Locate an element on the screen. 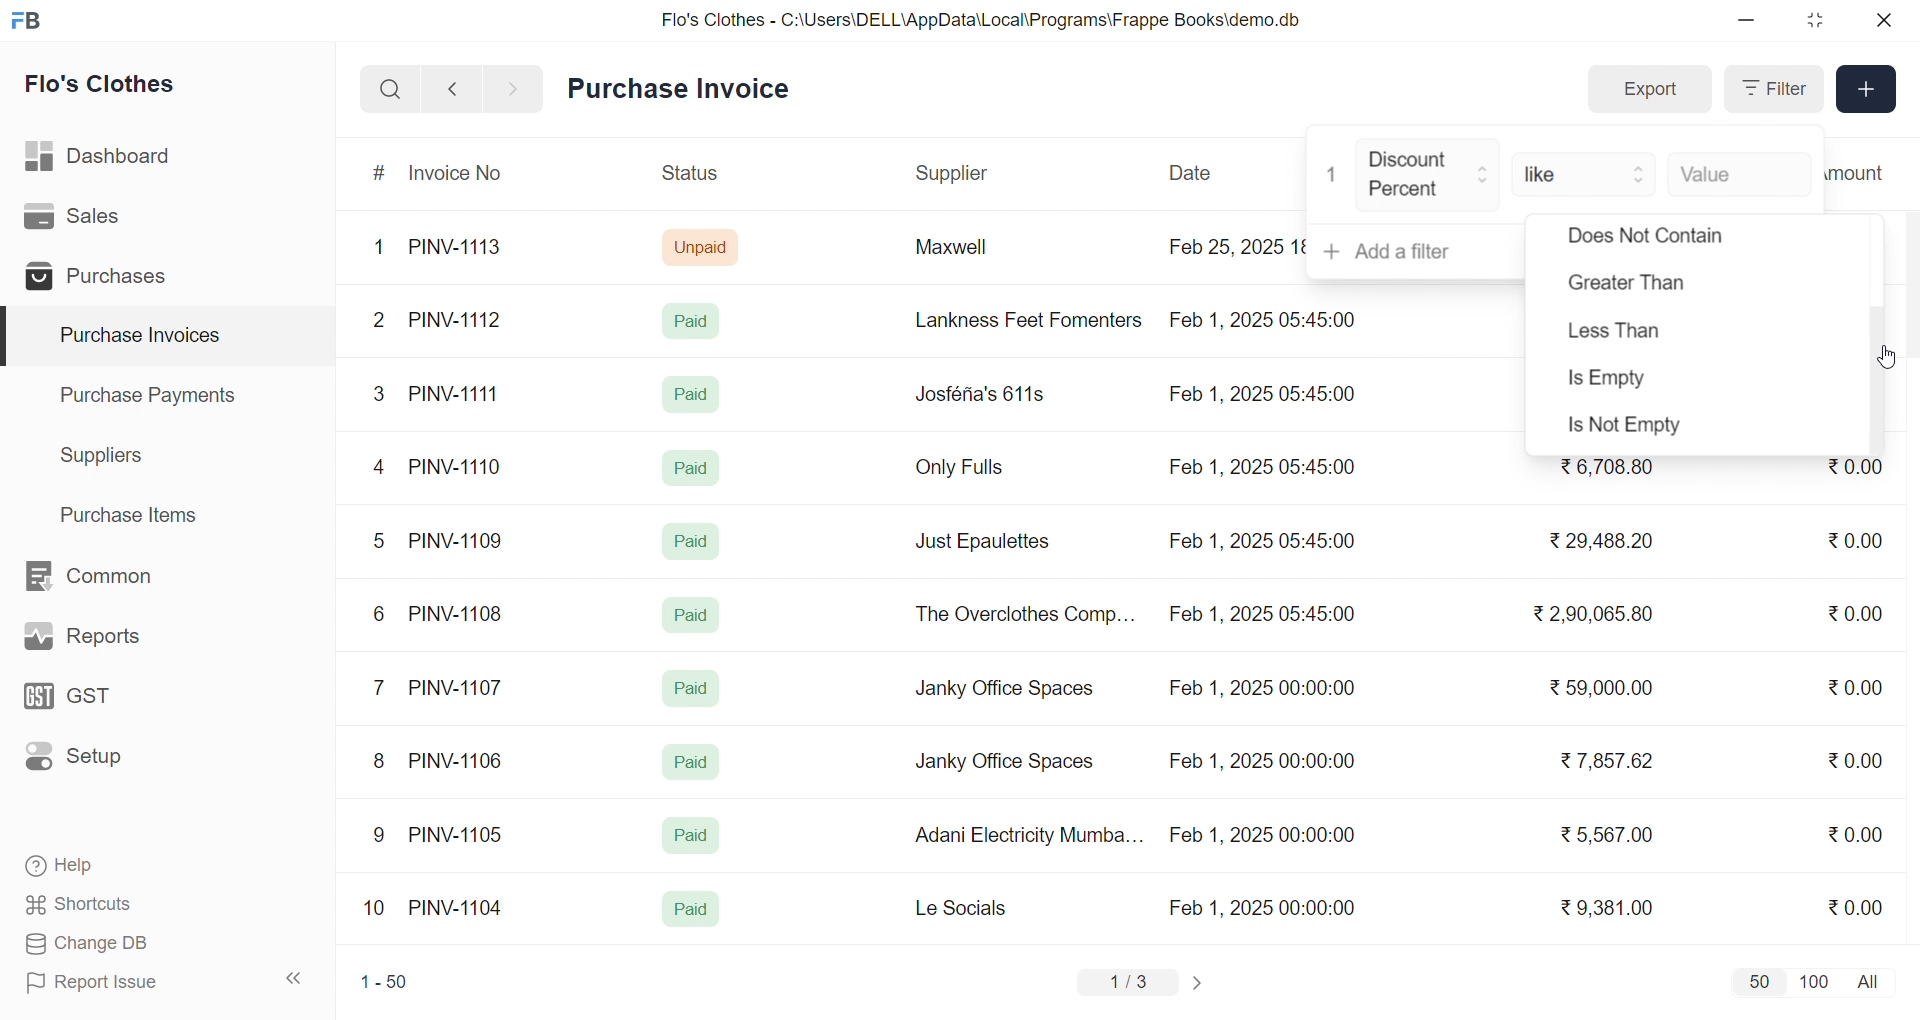 The width and height of the screenshot is (1920, 1020). ₹ 59,000.00 is located at coordinates (1607, 690).